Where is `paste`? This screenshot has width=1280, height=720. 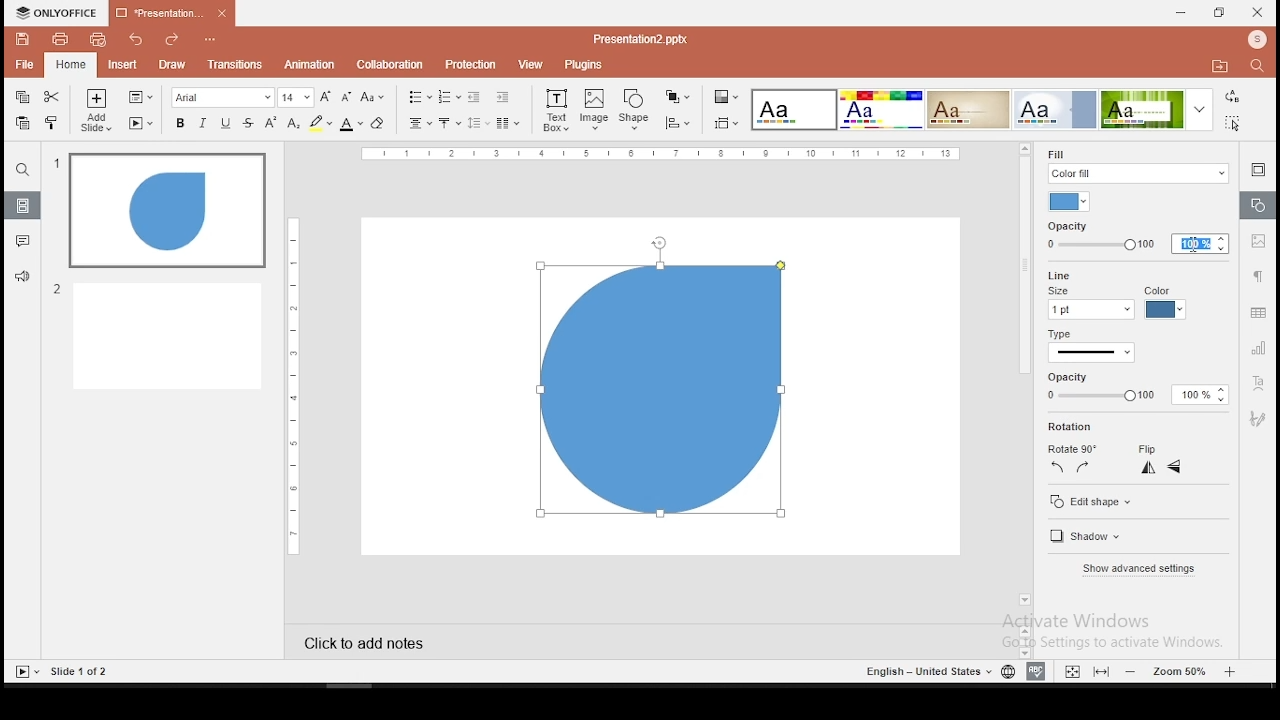 paste is located at coordinates (24, 122).